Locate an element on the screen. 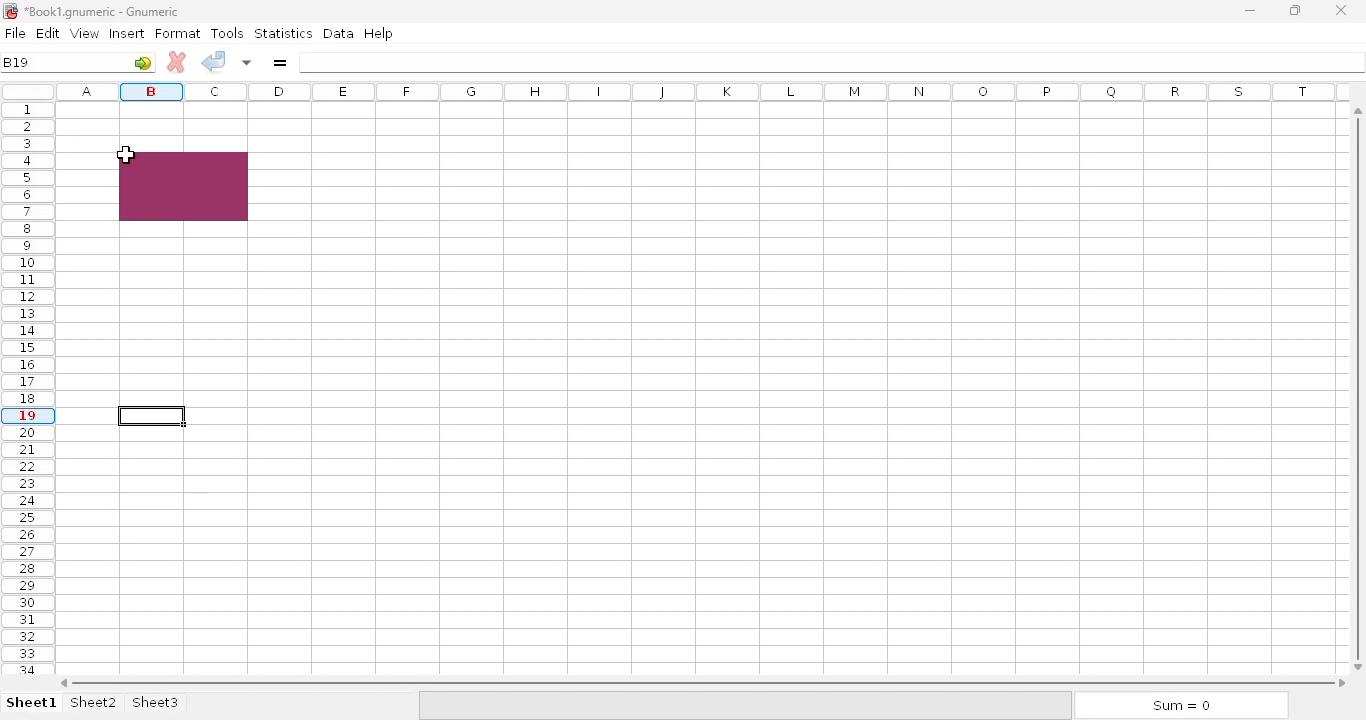 The height and width of the screenshot is (720, 1366). maximize is located at coordinates (1293, 10).